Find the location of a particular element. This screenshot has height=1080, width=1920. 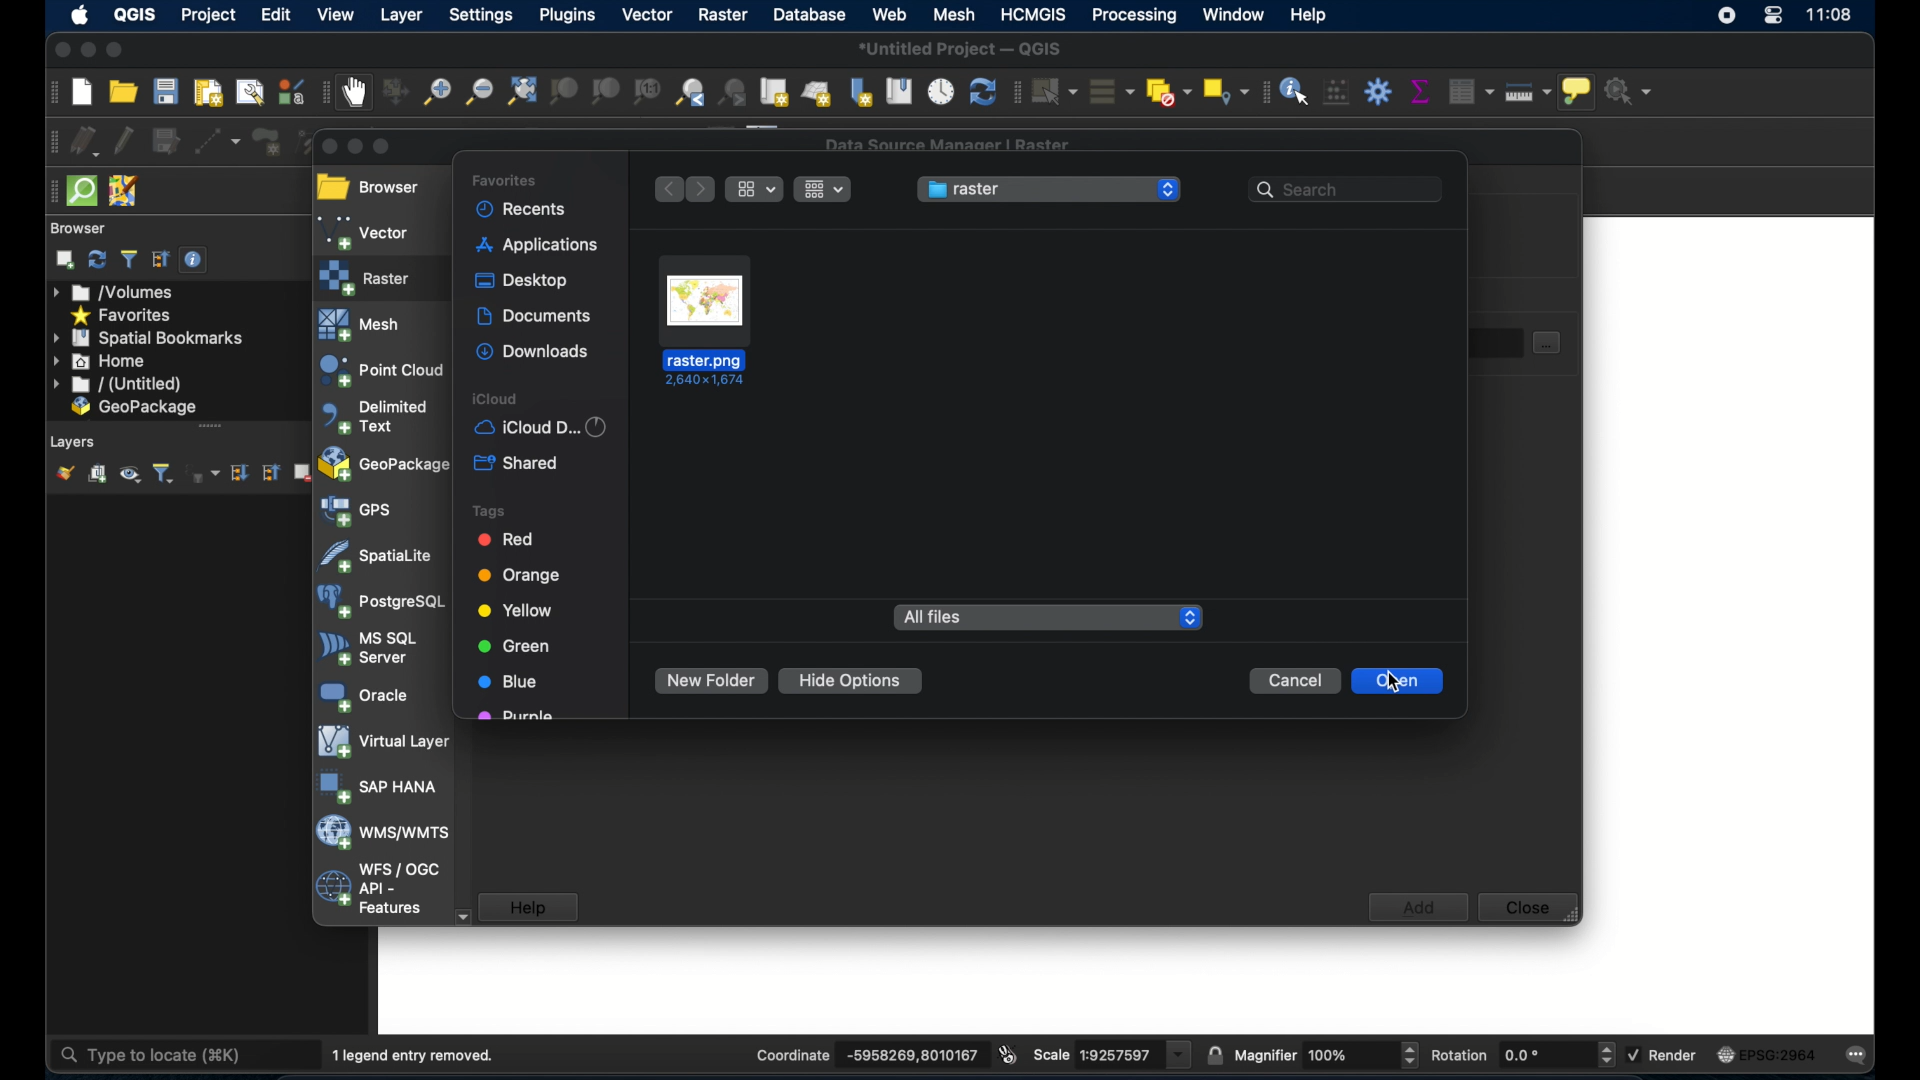

select features by area or single click is located at coordinates (1053, 90).